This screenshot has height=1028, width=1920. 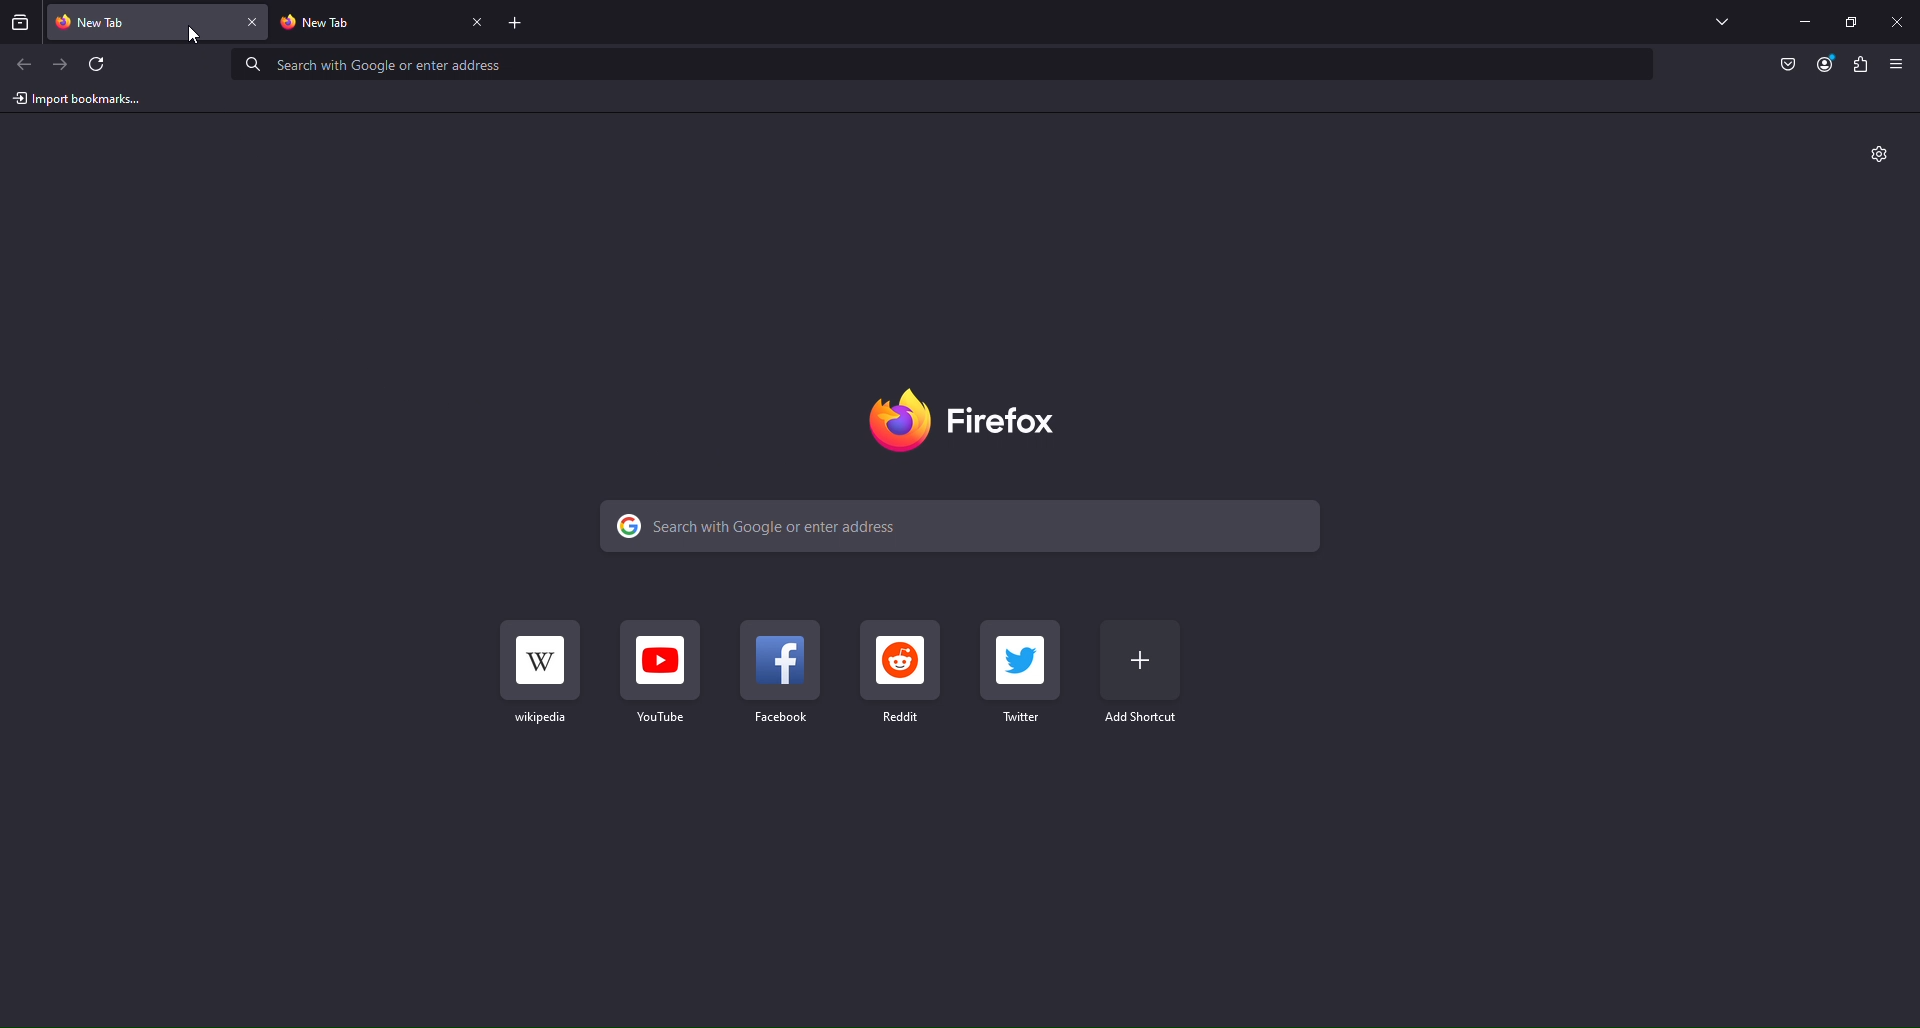 What do you see at coordinates (1896, 23) in the screenshot?
I see `Close` at bounding box center [1896, 23].